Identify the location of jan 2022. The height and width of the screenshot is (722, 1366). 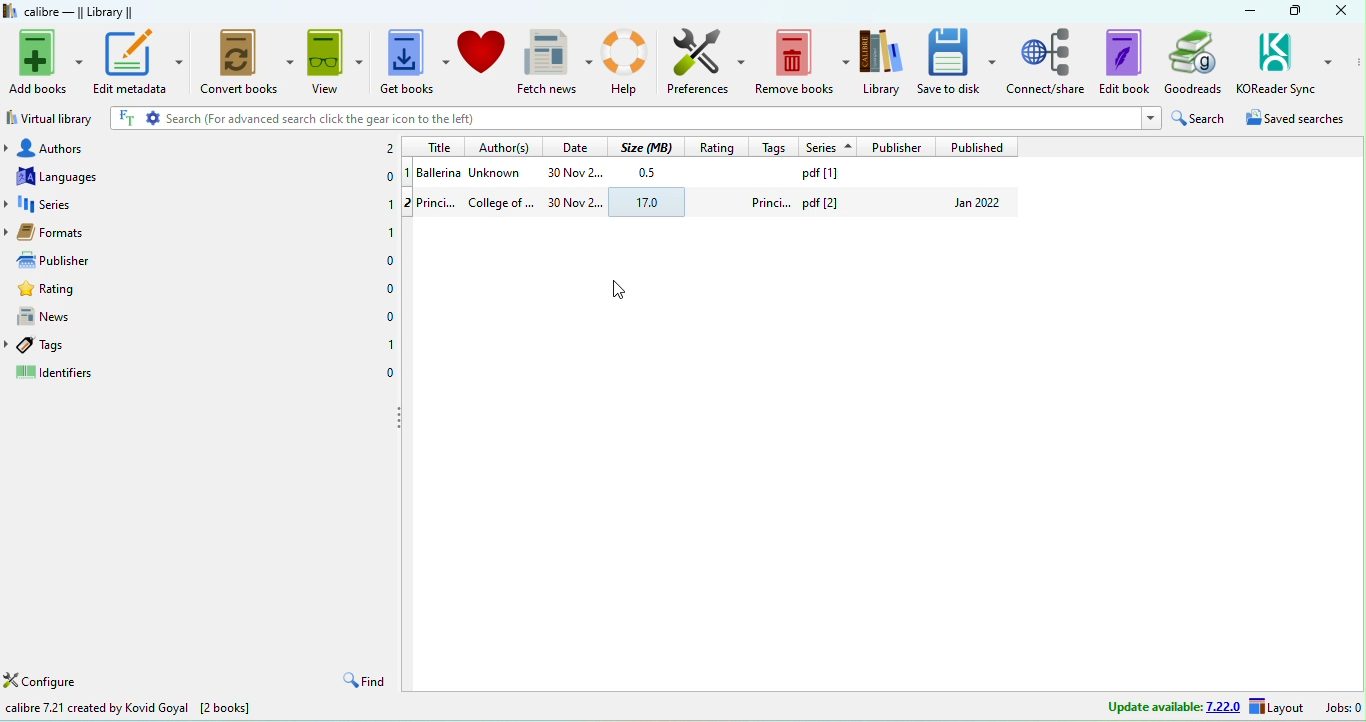
(979, 203).